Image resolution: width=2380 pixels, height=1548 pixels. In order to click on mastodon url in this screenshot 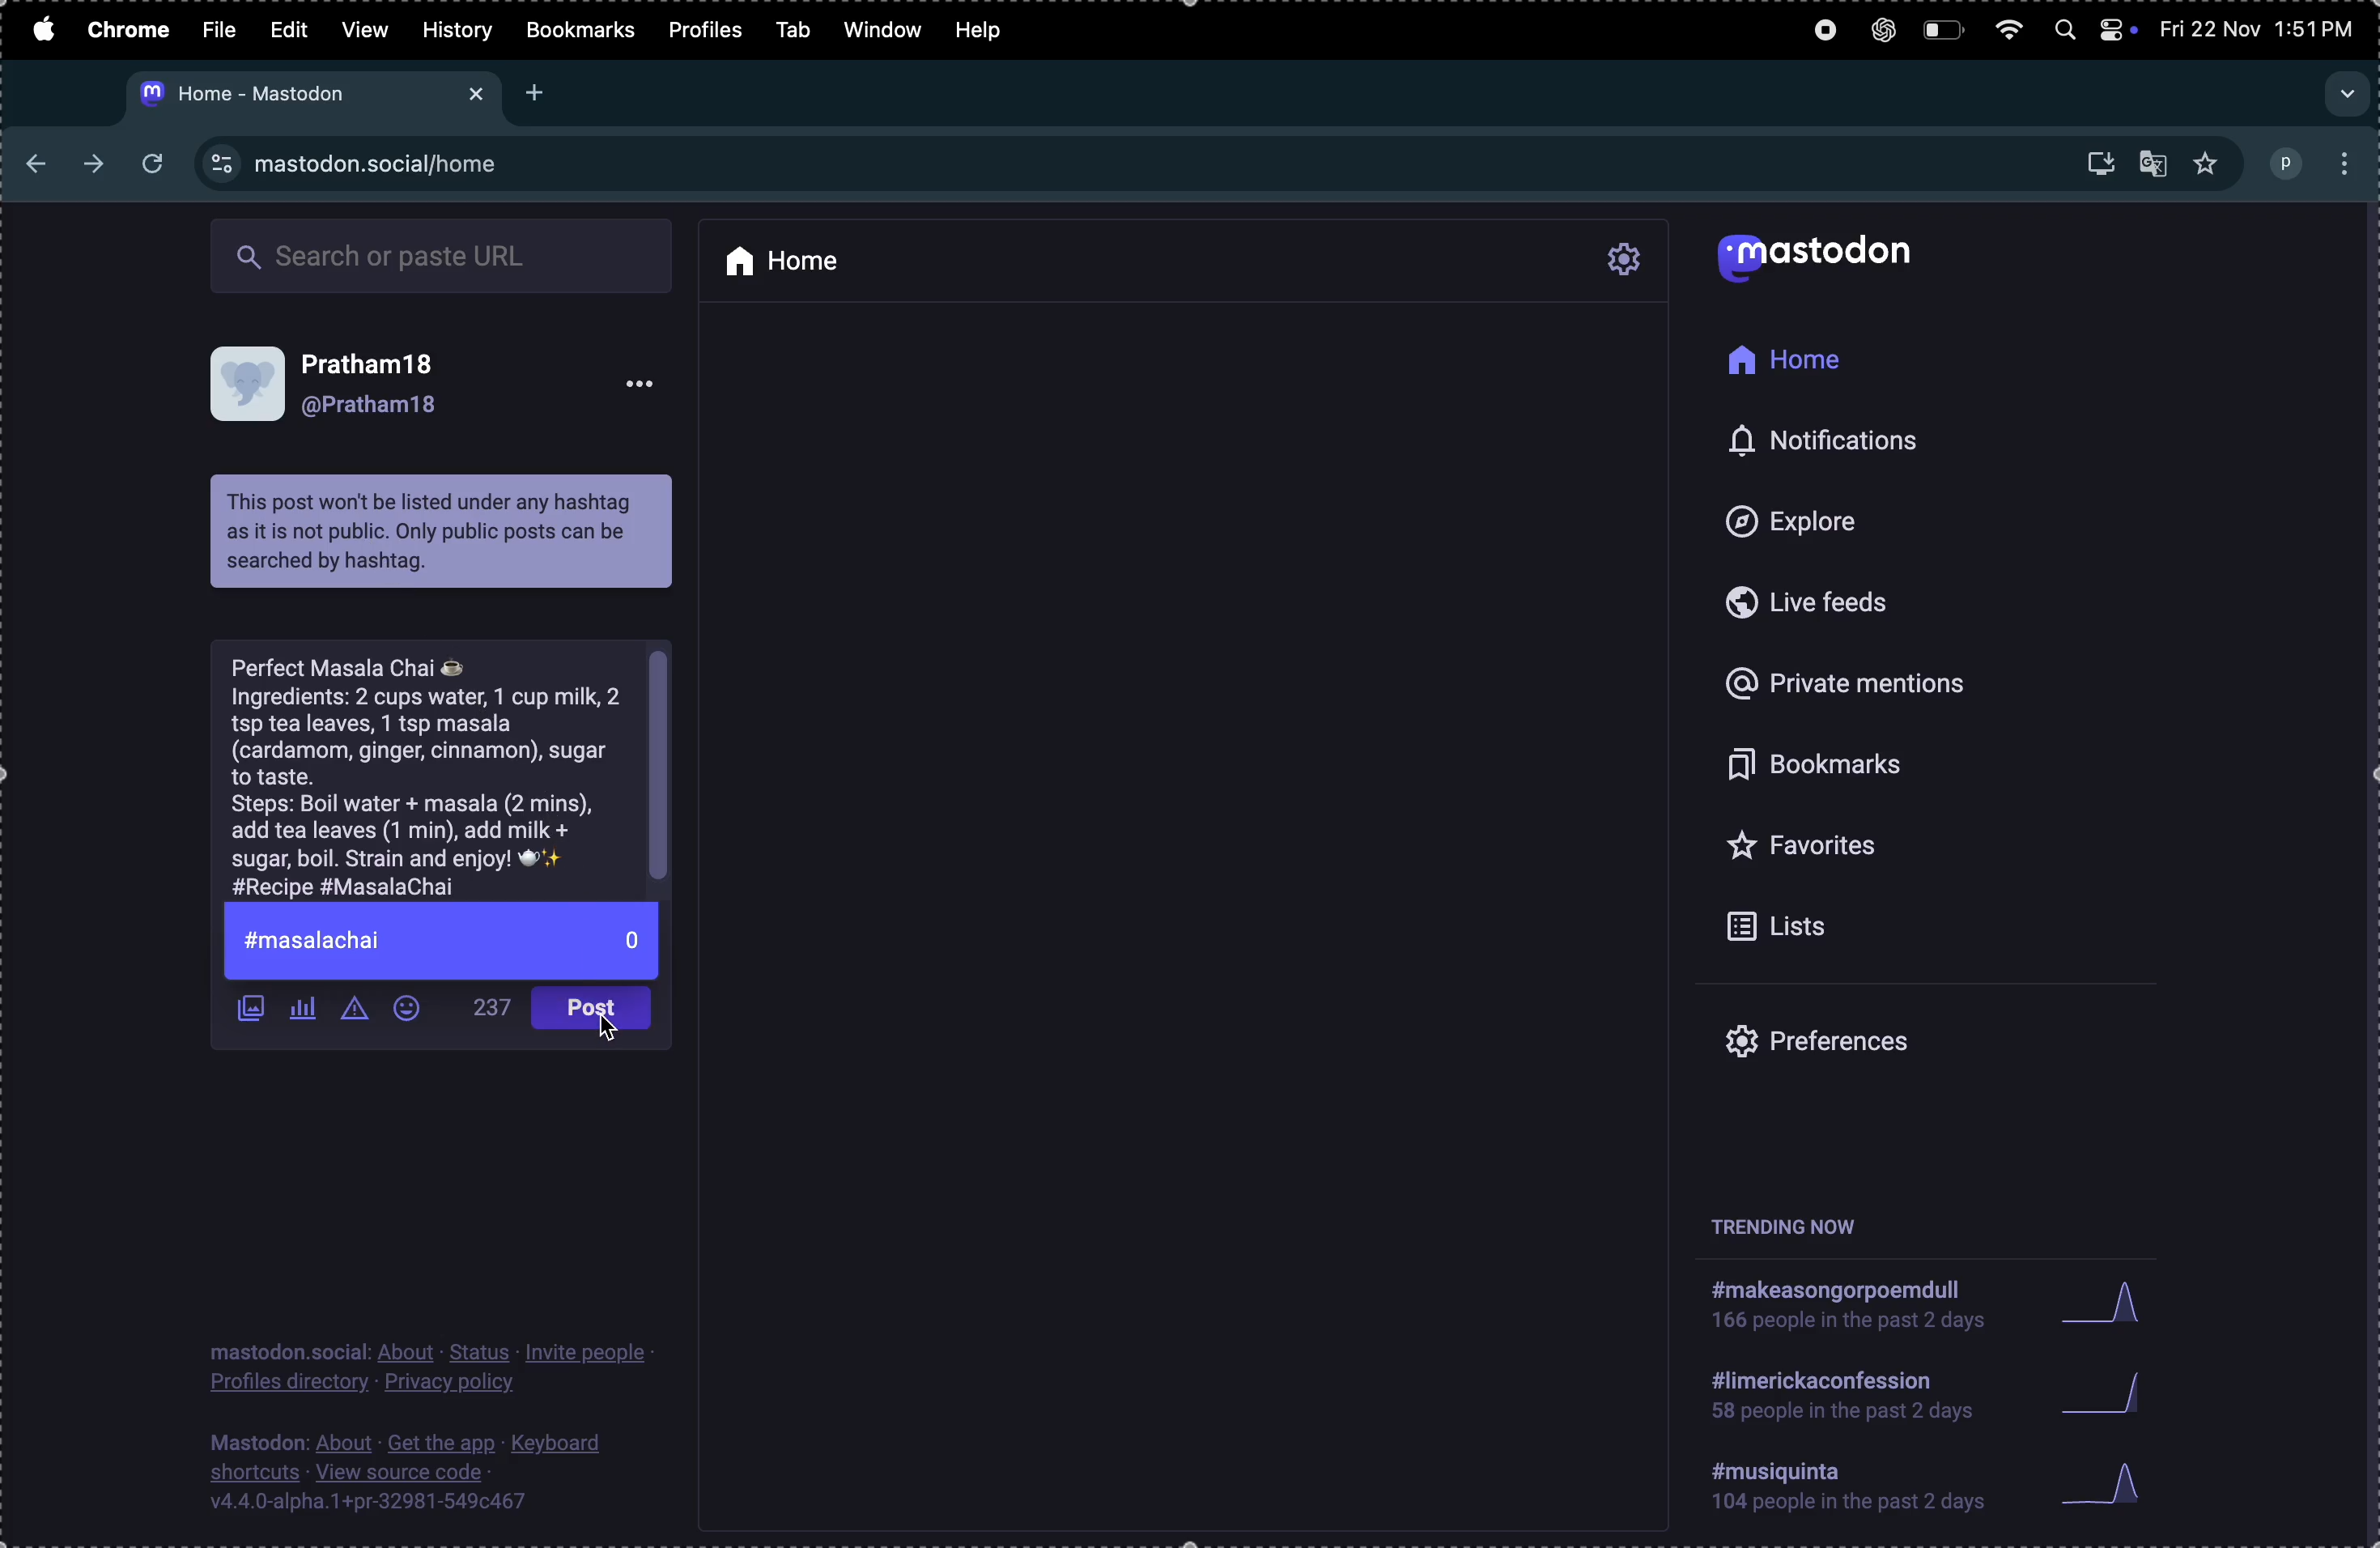, I will do `click(311, 95)`.